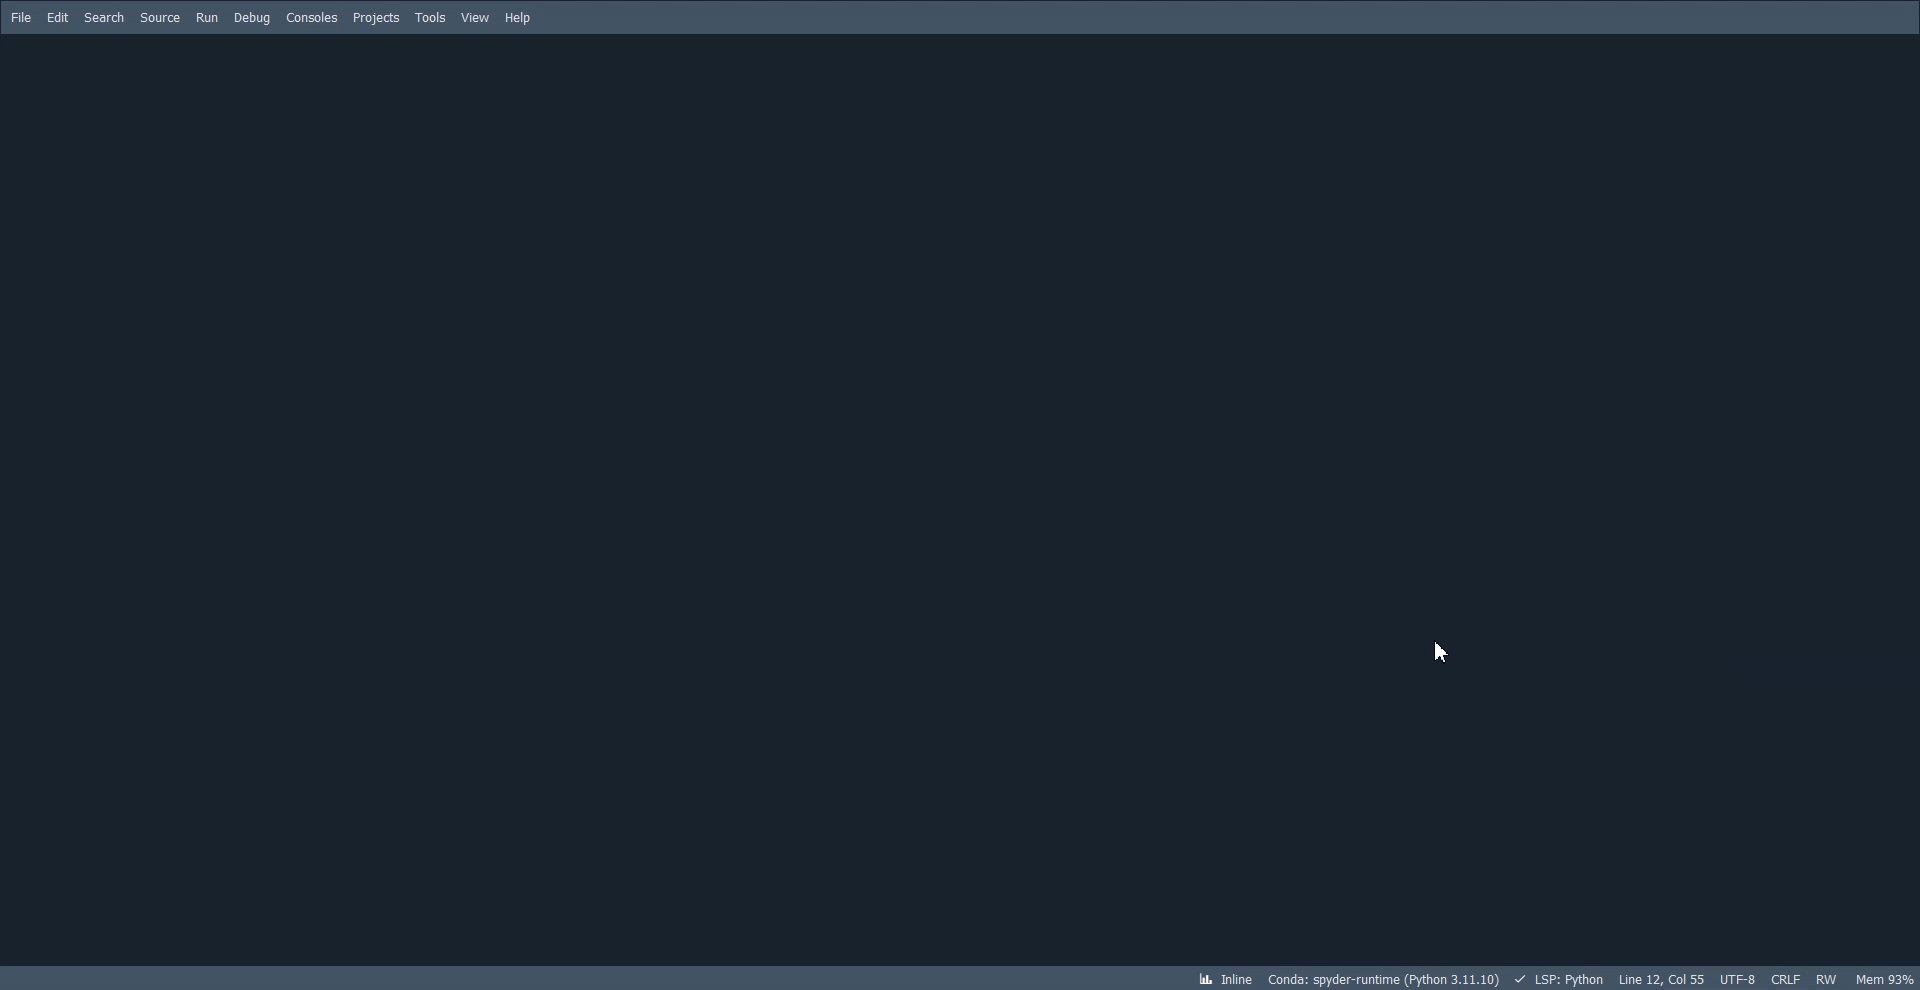 The width and height of the screenshot is (1920, 990). What do you see at coordinates (1768, 977) in the screenshot?
I see `Line 12, Col 55, UTF-8 CRLF RW Mem 93%` at bounding box center [1768, 977].